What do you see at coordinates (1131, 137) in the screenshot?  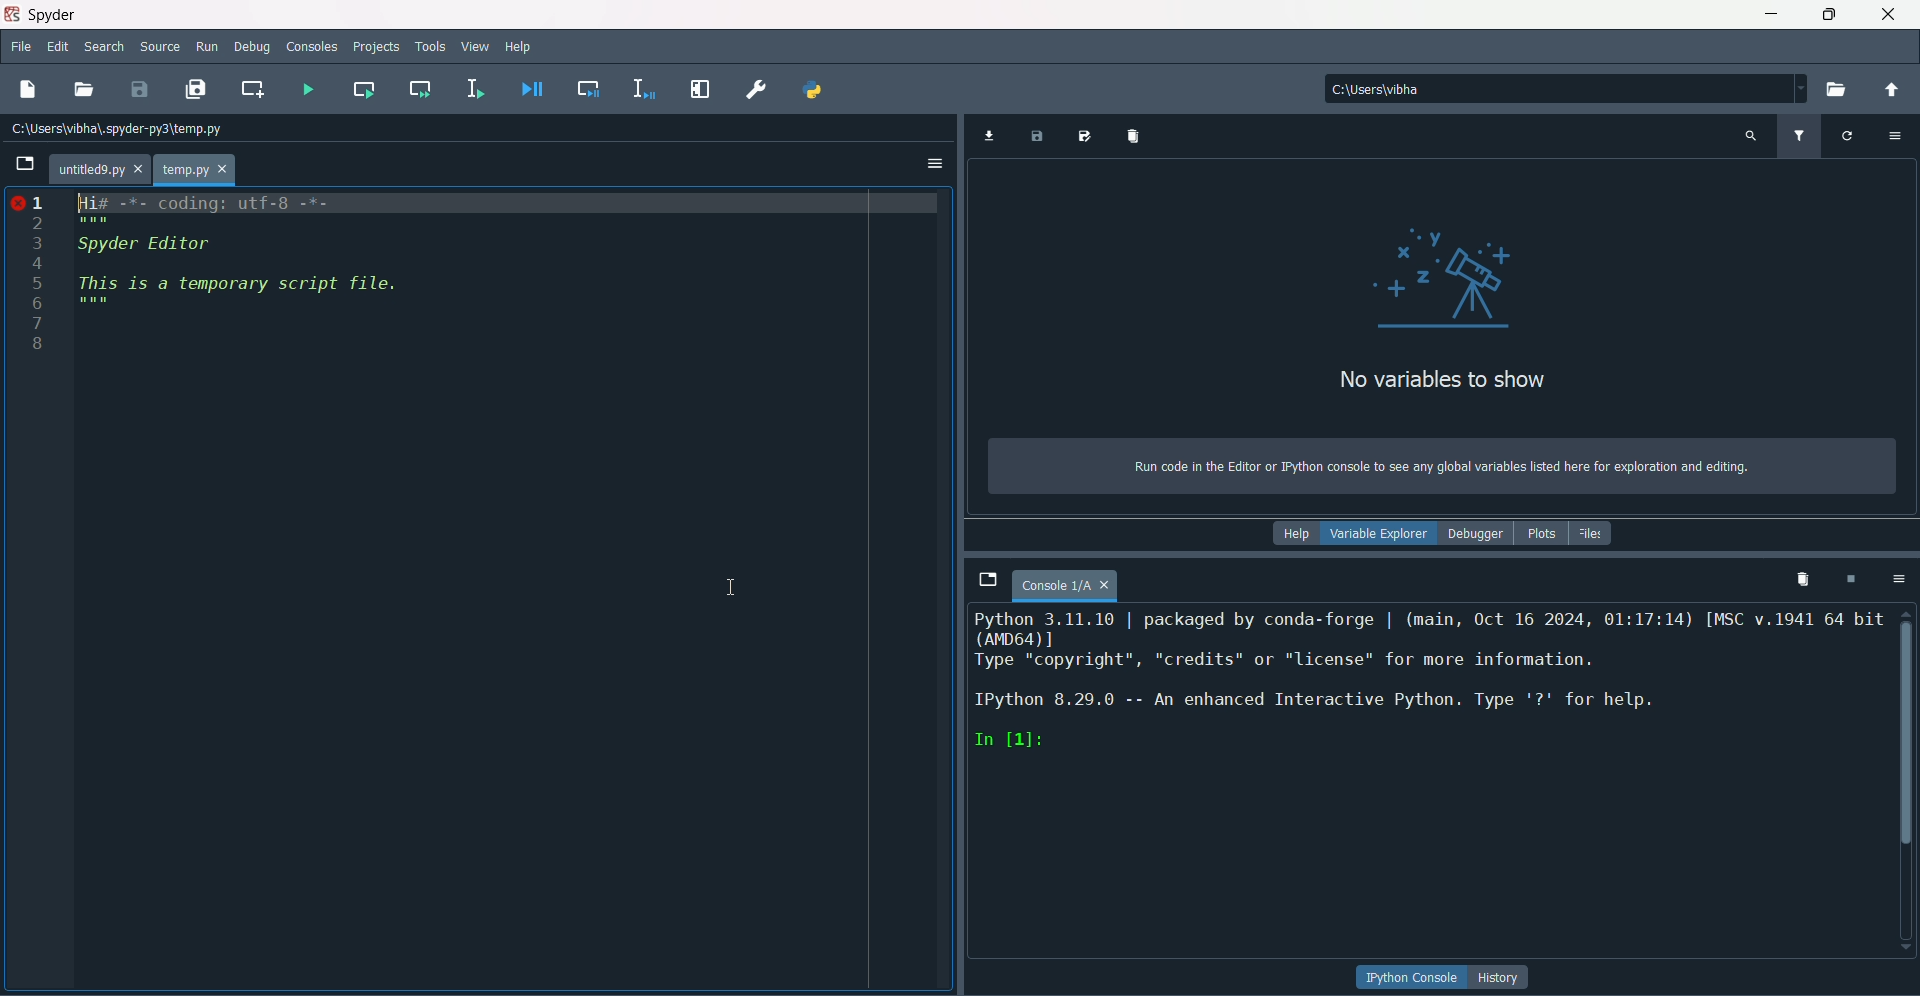 I see `import variables` at bounding box center [1131, 137].